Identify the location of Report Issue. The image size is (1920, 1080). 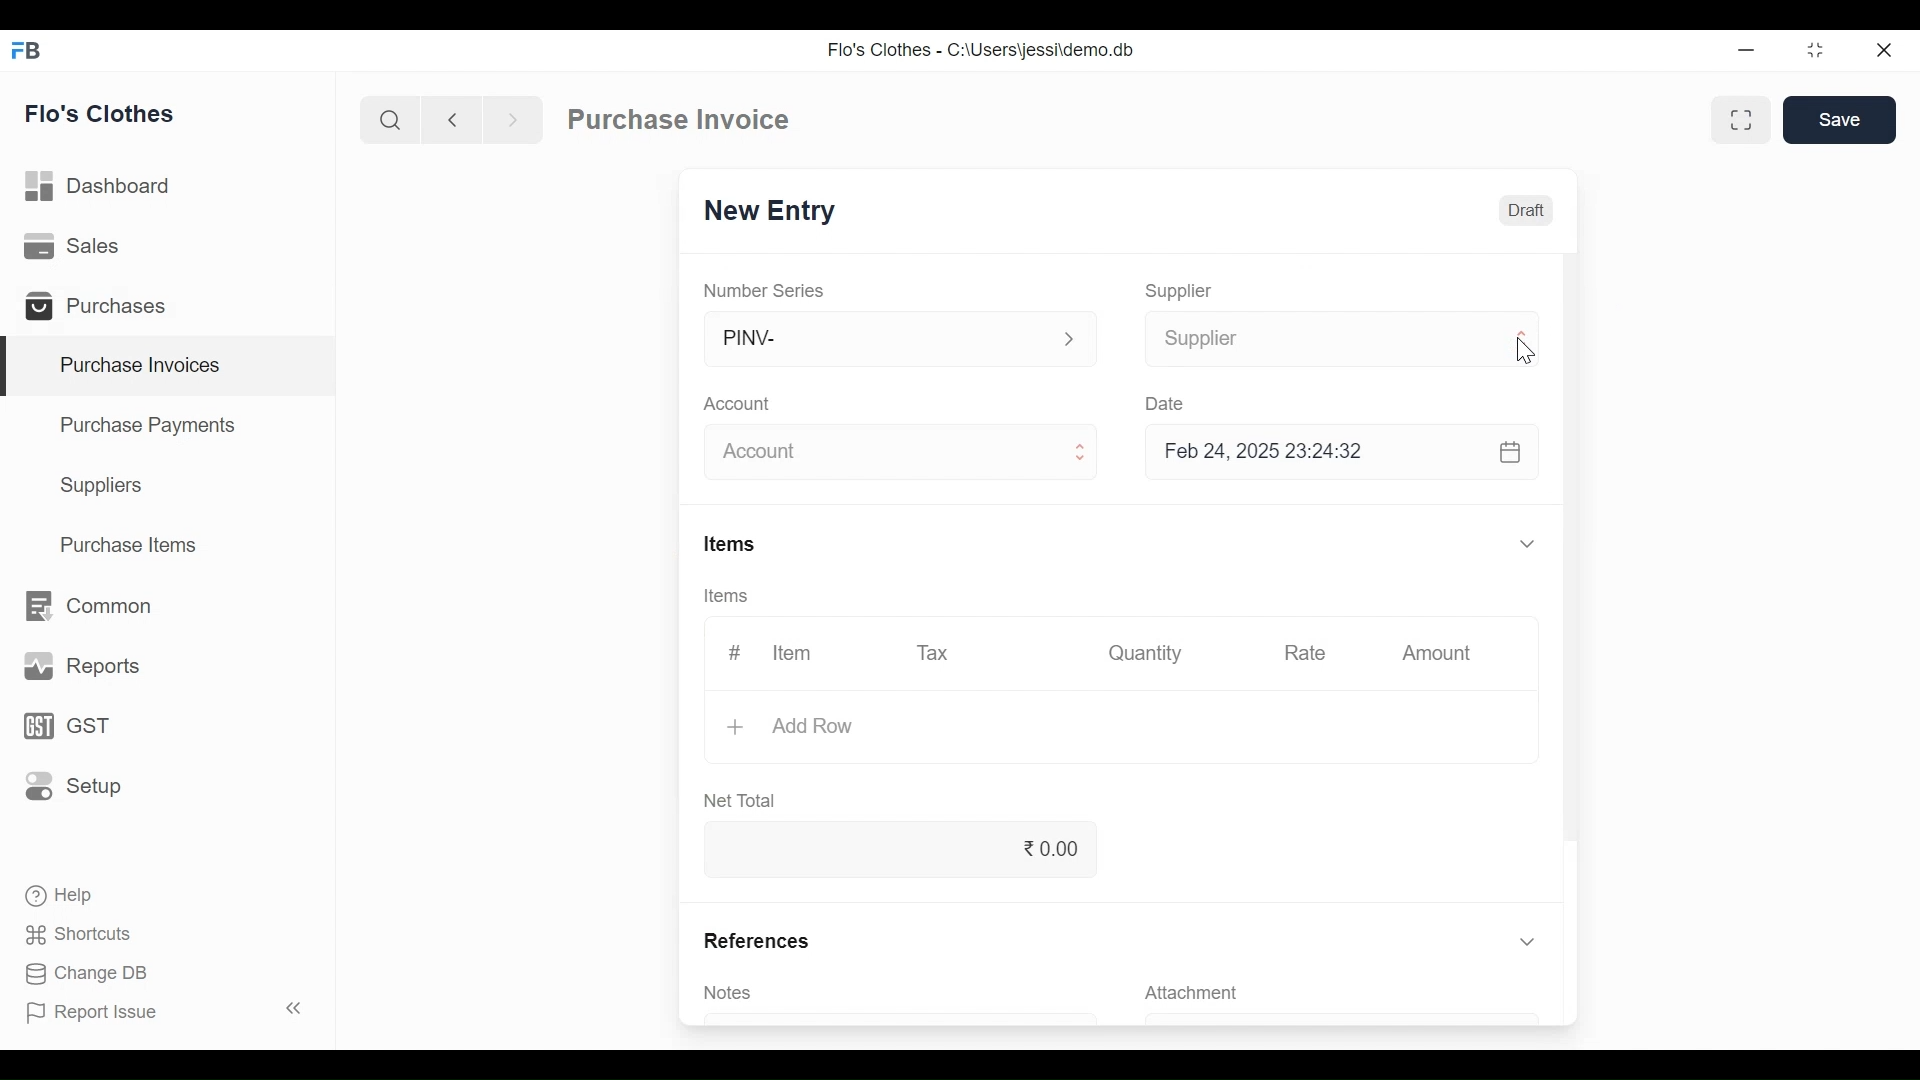
(166, 1010).